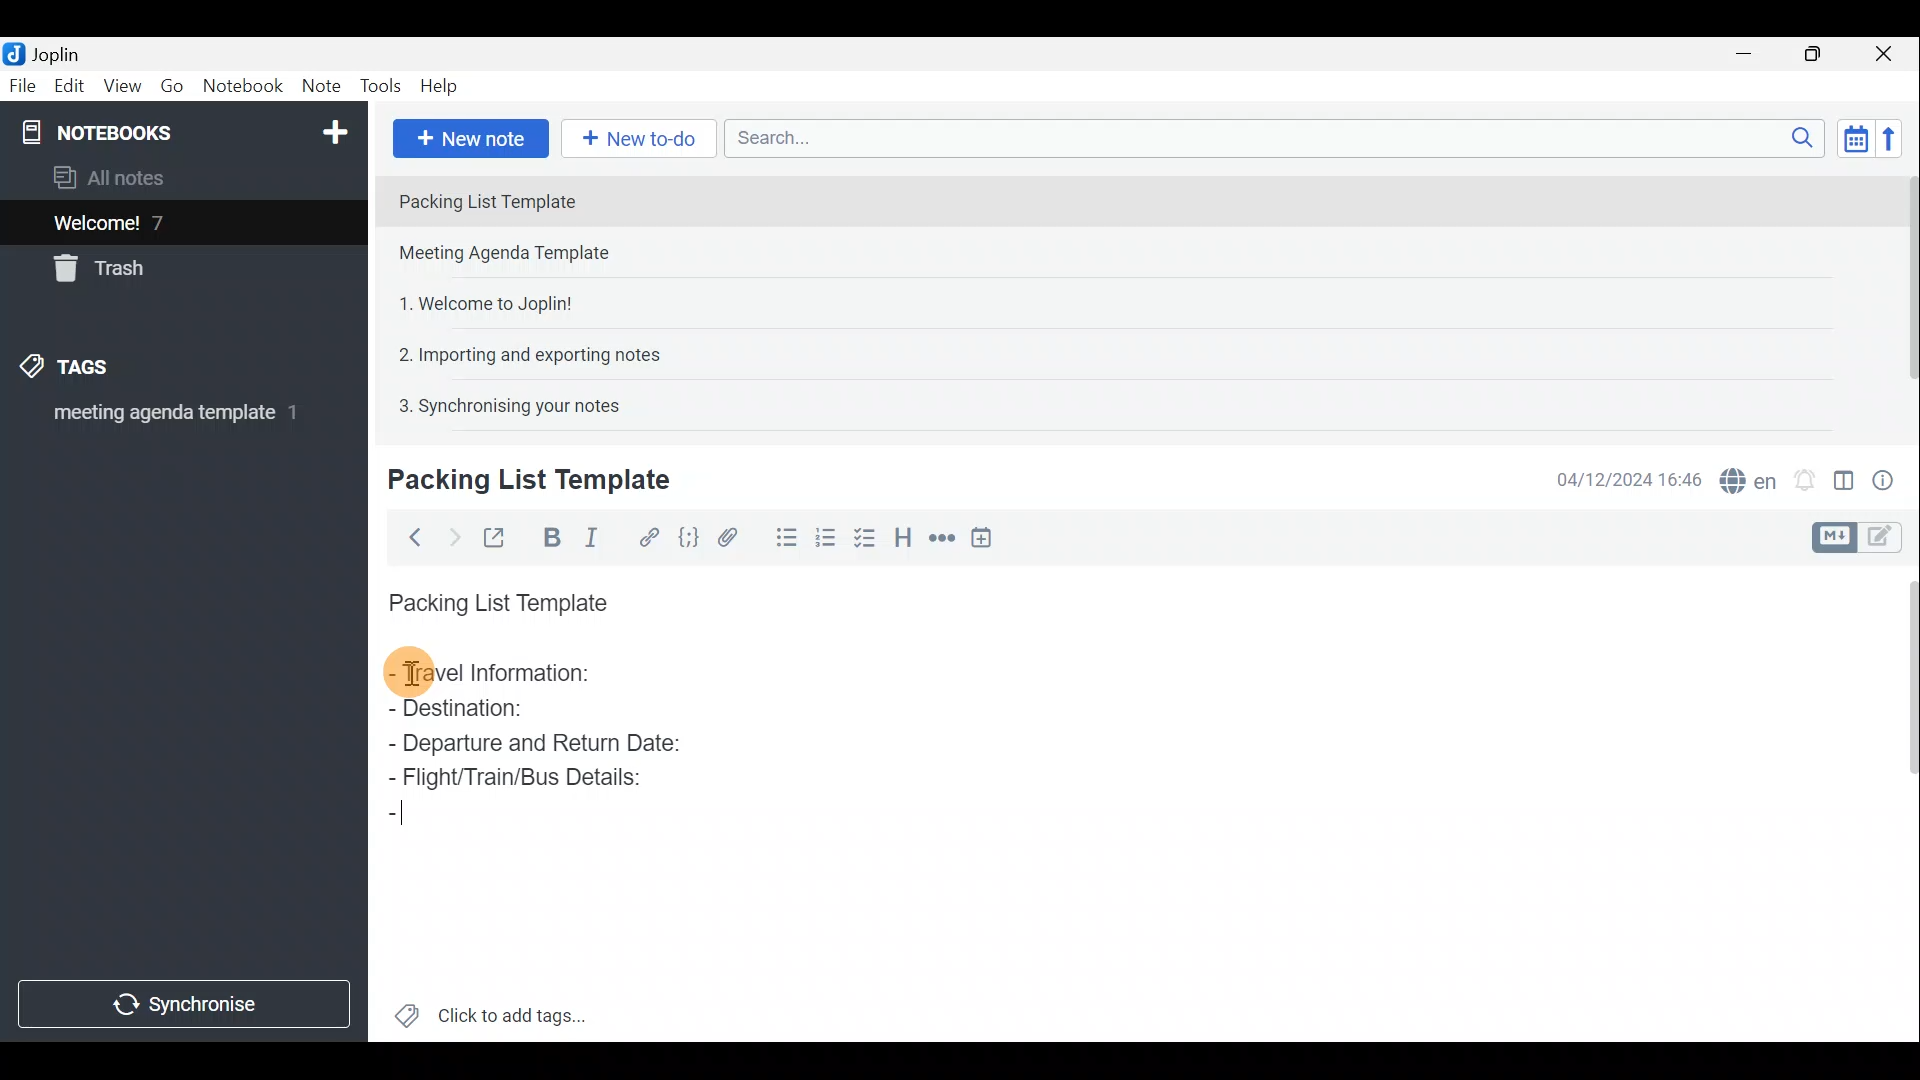 The width and height of the screenshot is (1920, 1080). I want to click on Spell checker, so click(1743, 477).